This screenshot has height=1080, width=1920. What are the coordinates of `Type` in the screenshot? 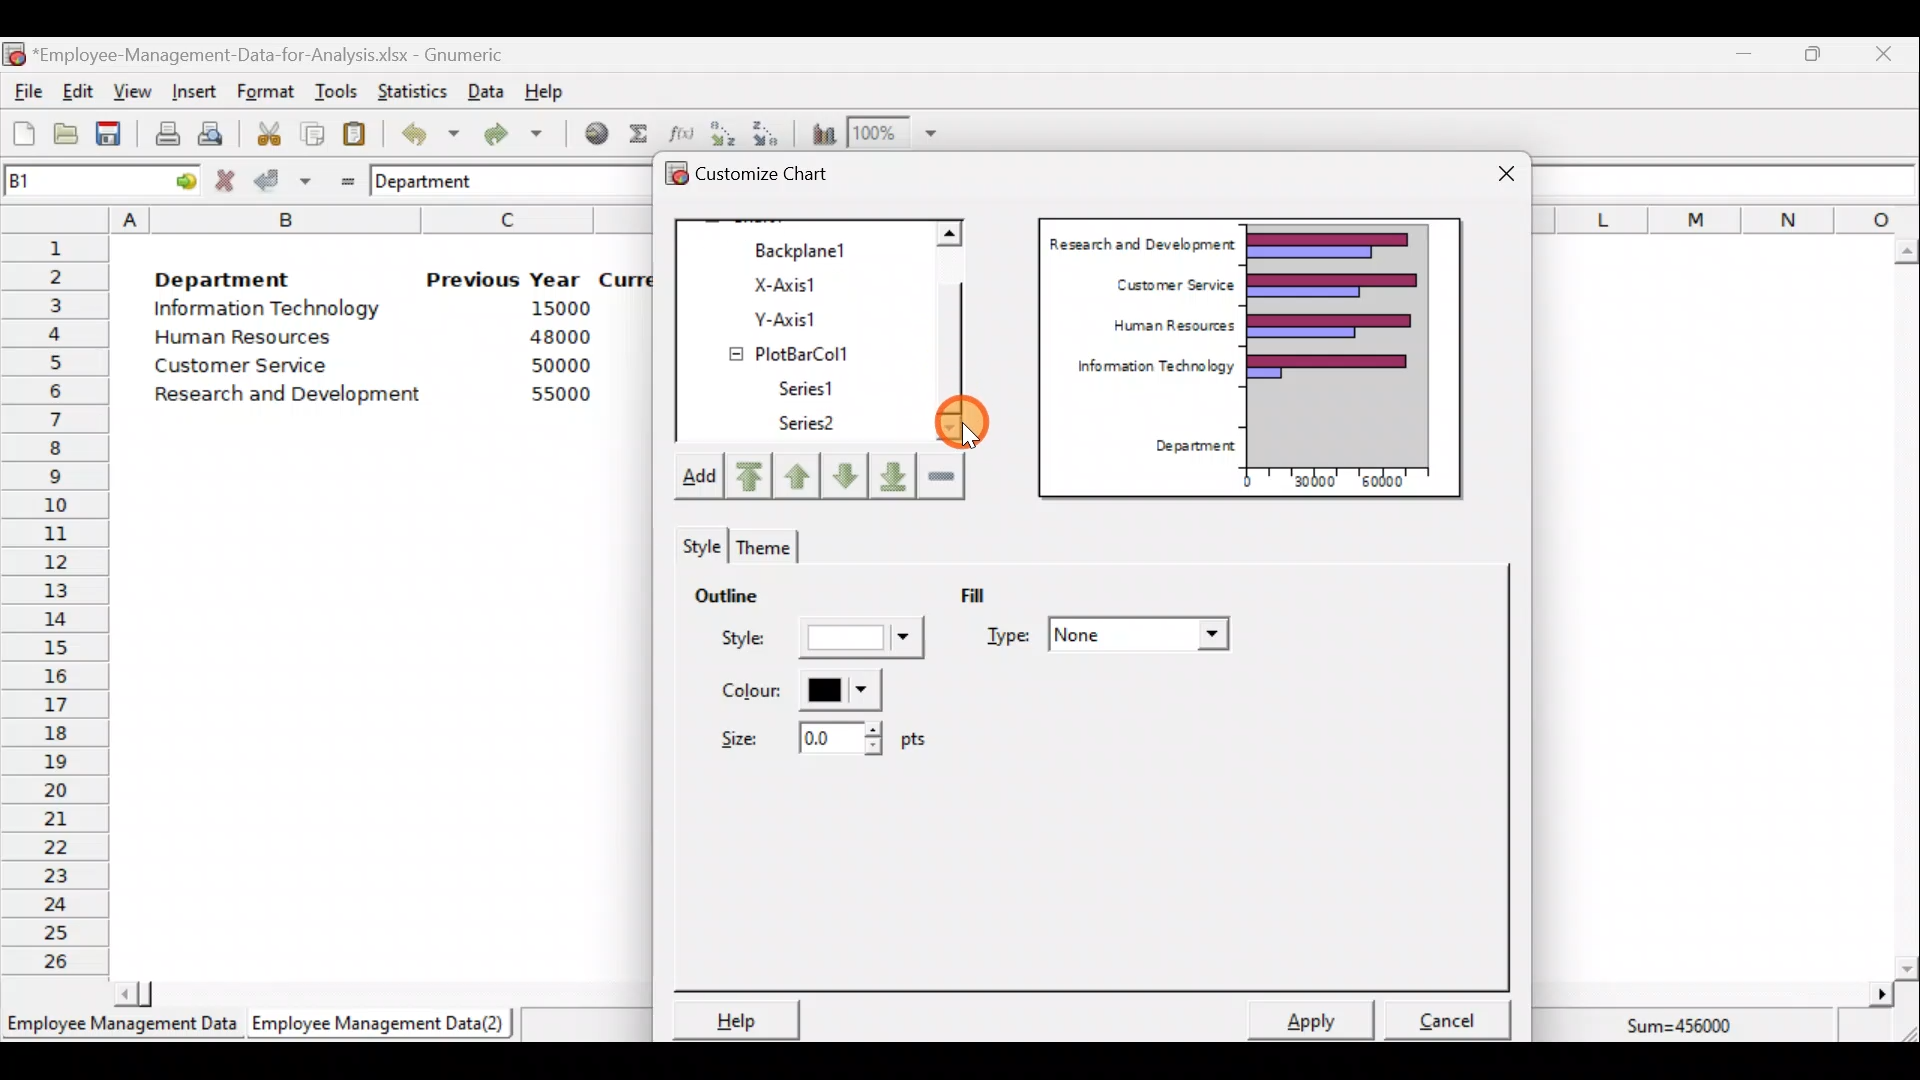 It's located at (1112, 637).